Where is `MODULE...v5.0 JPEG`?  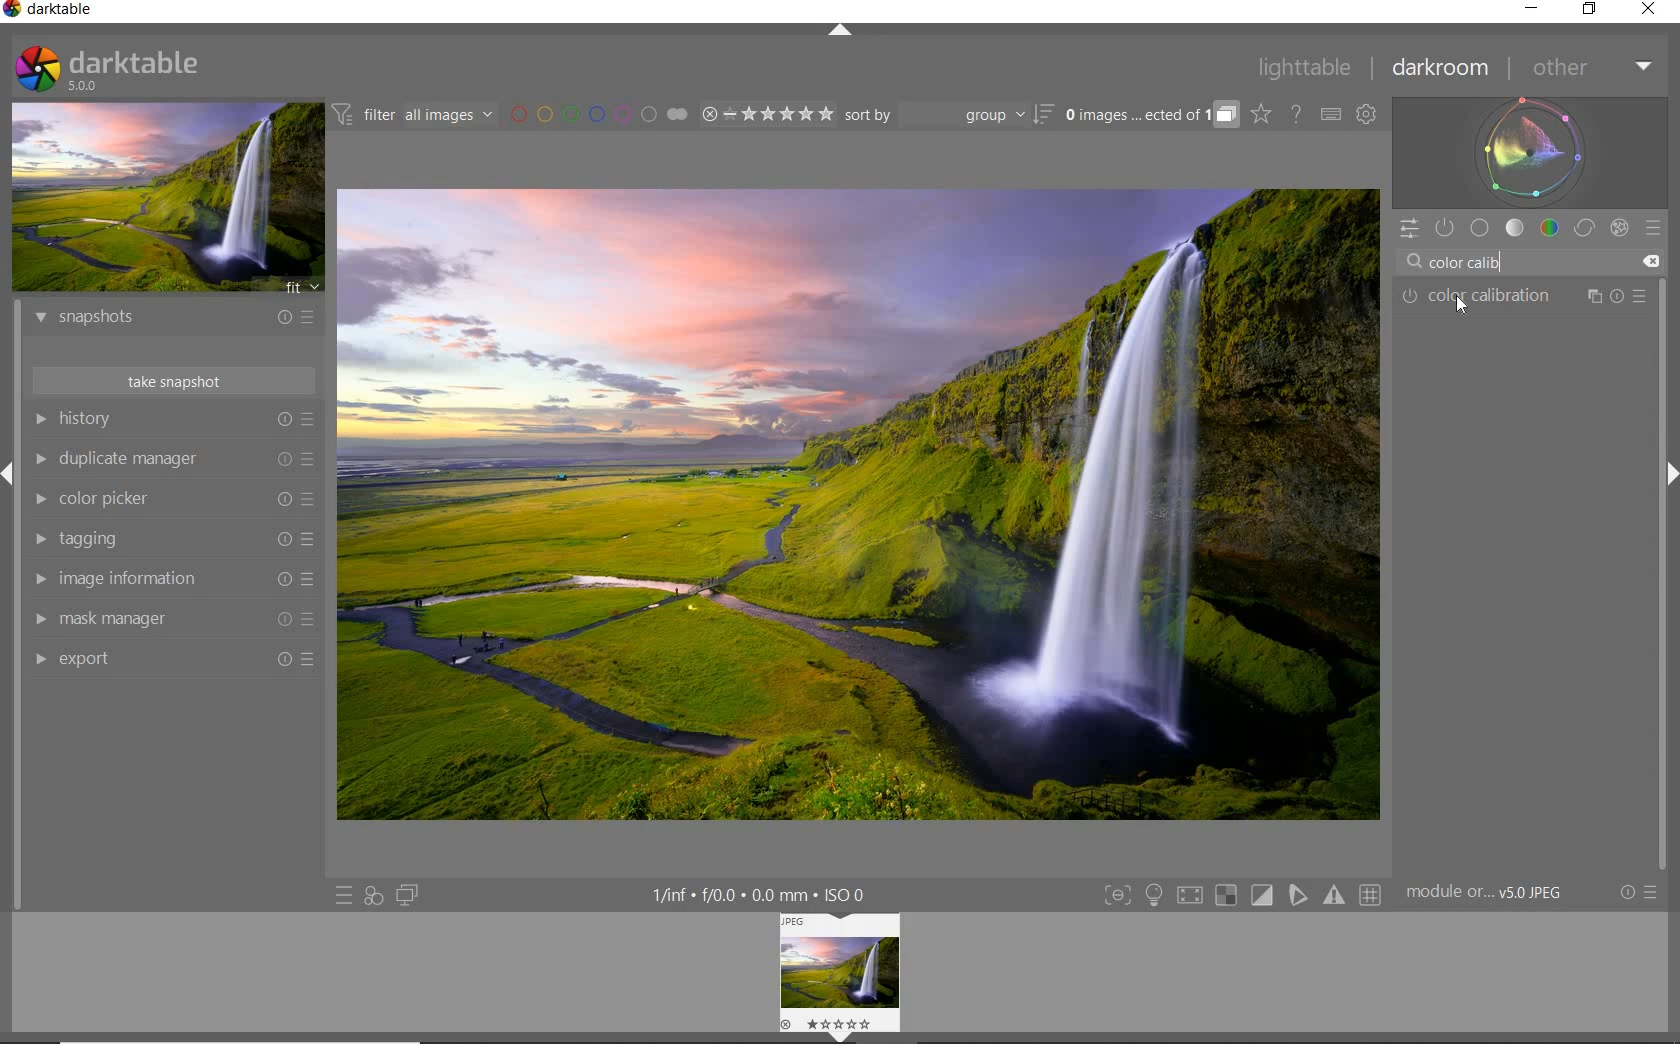 MODULE...v5.0 JPEG is located at coordinates (1490, 894).